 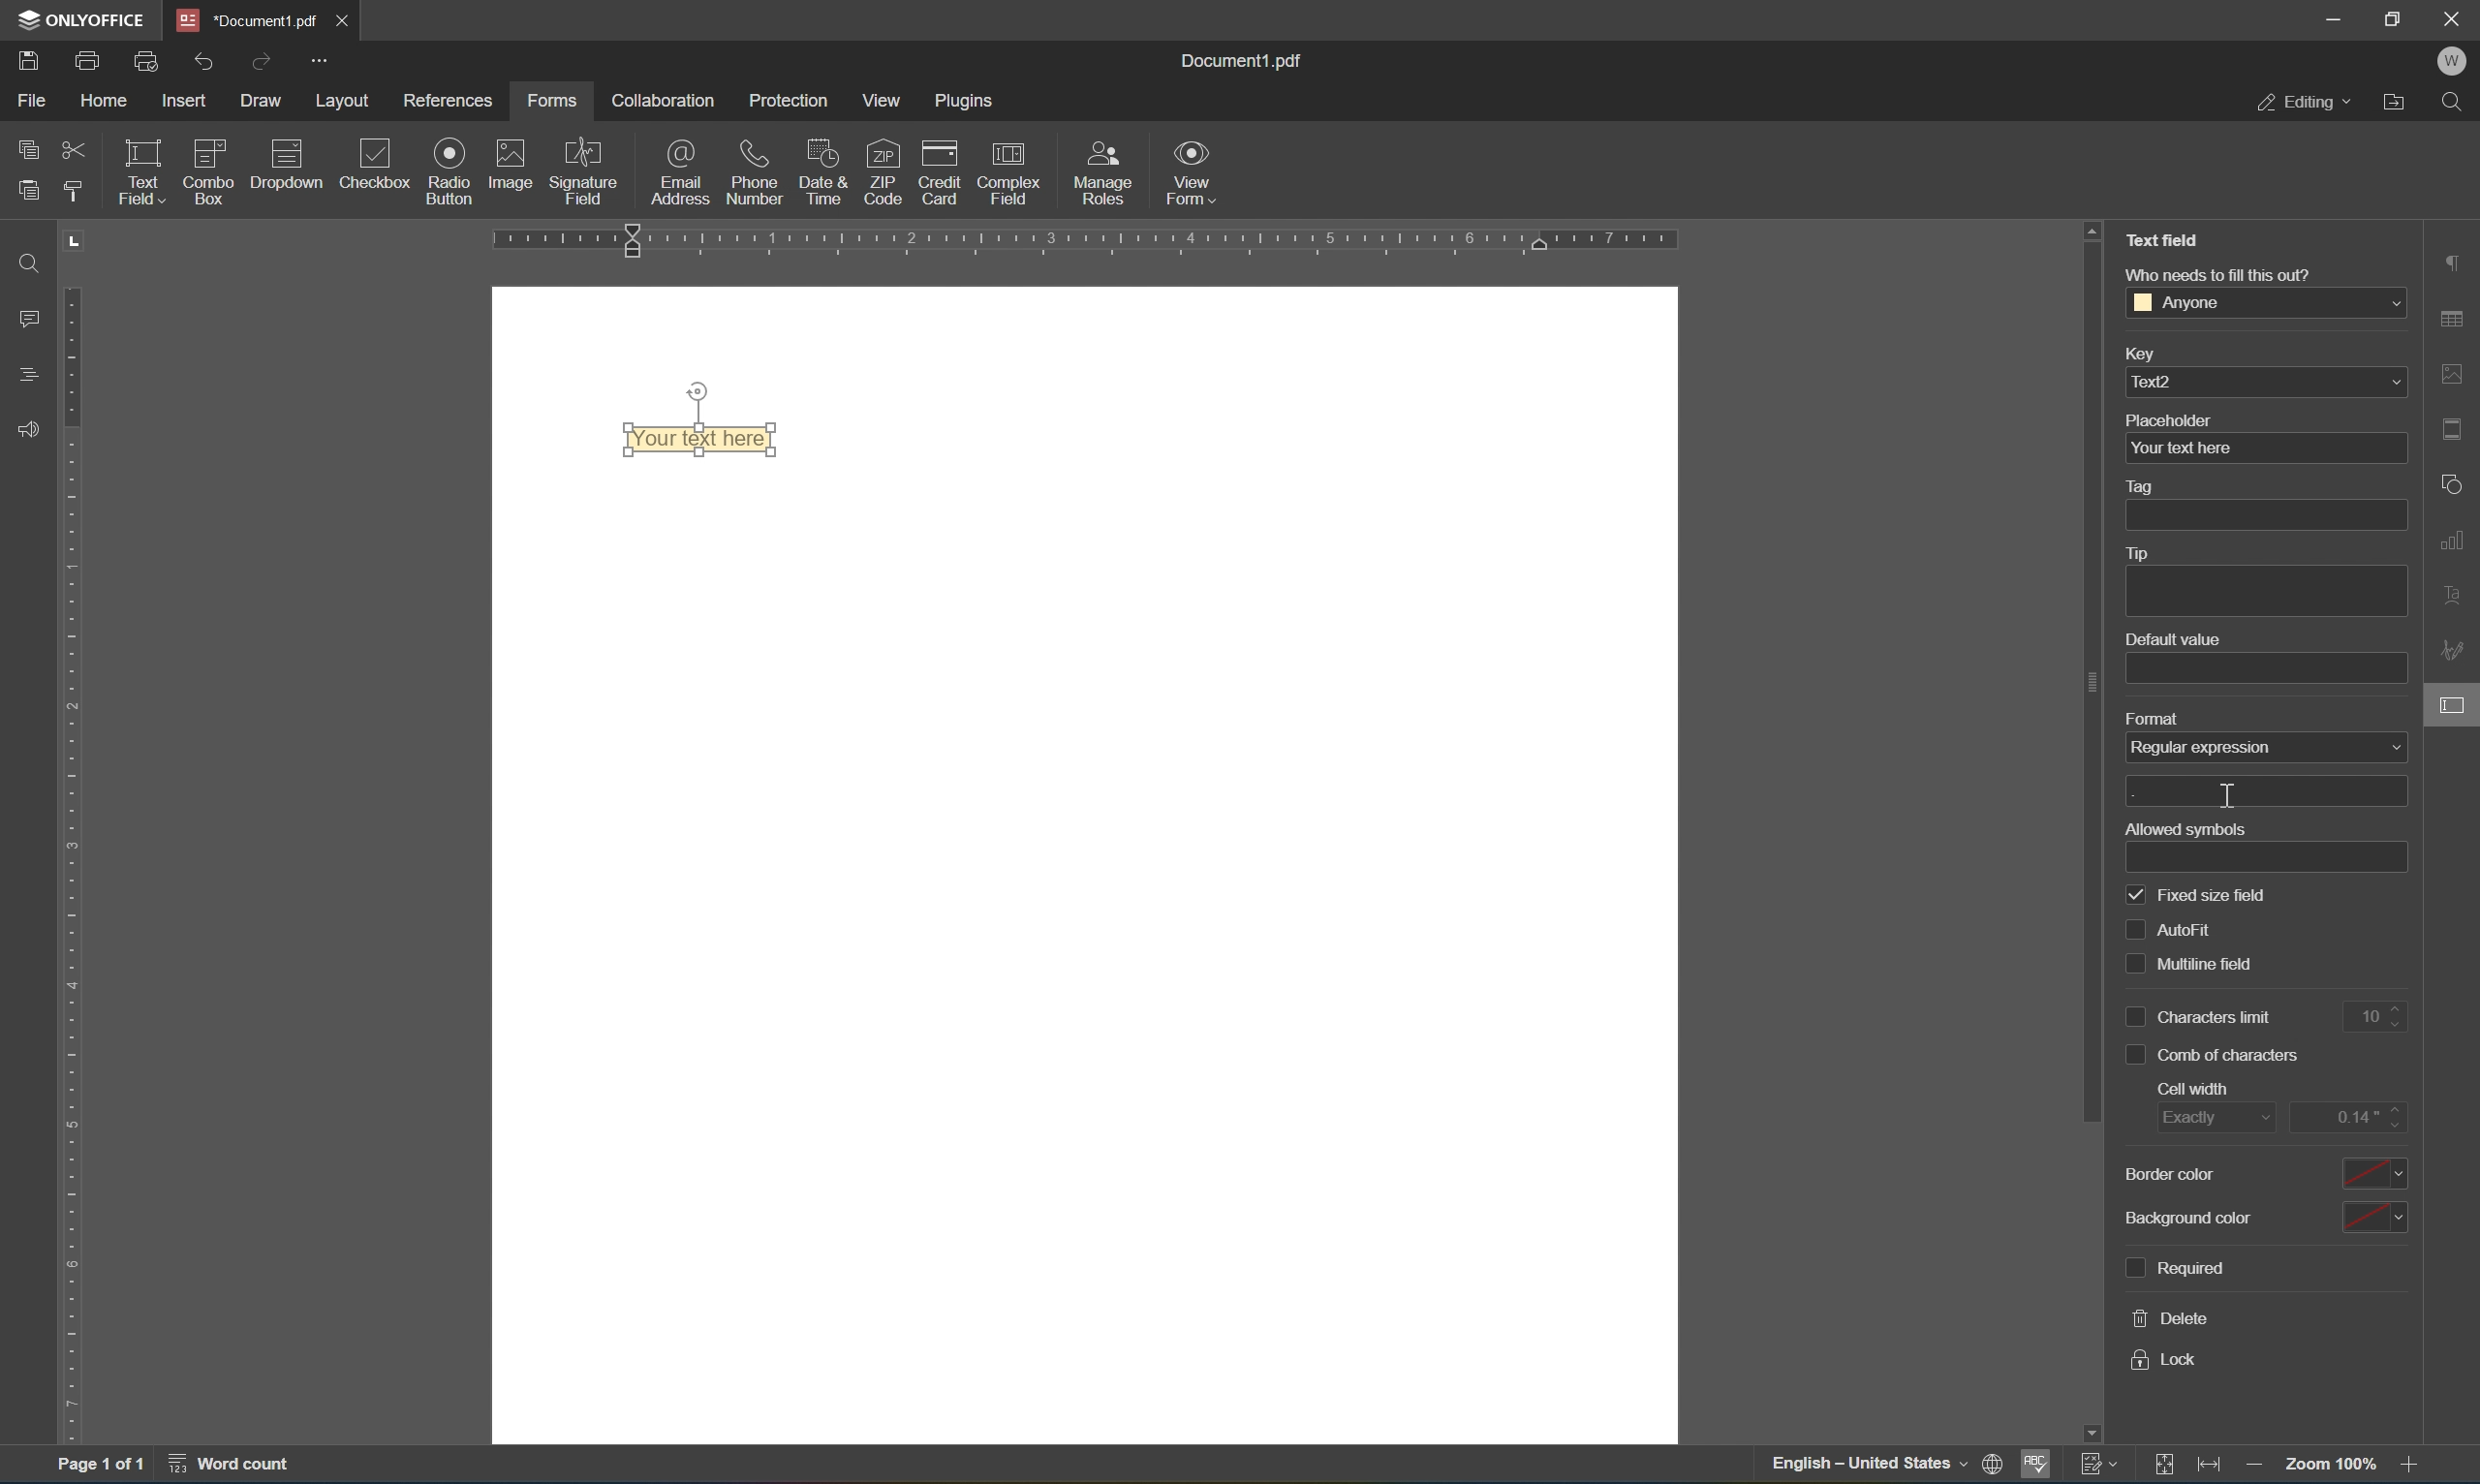 I want to click on page 1 of 1, so click(x=101, y=1468).